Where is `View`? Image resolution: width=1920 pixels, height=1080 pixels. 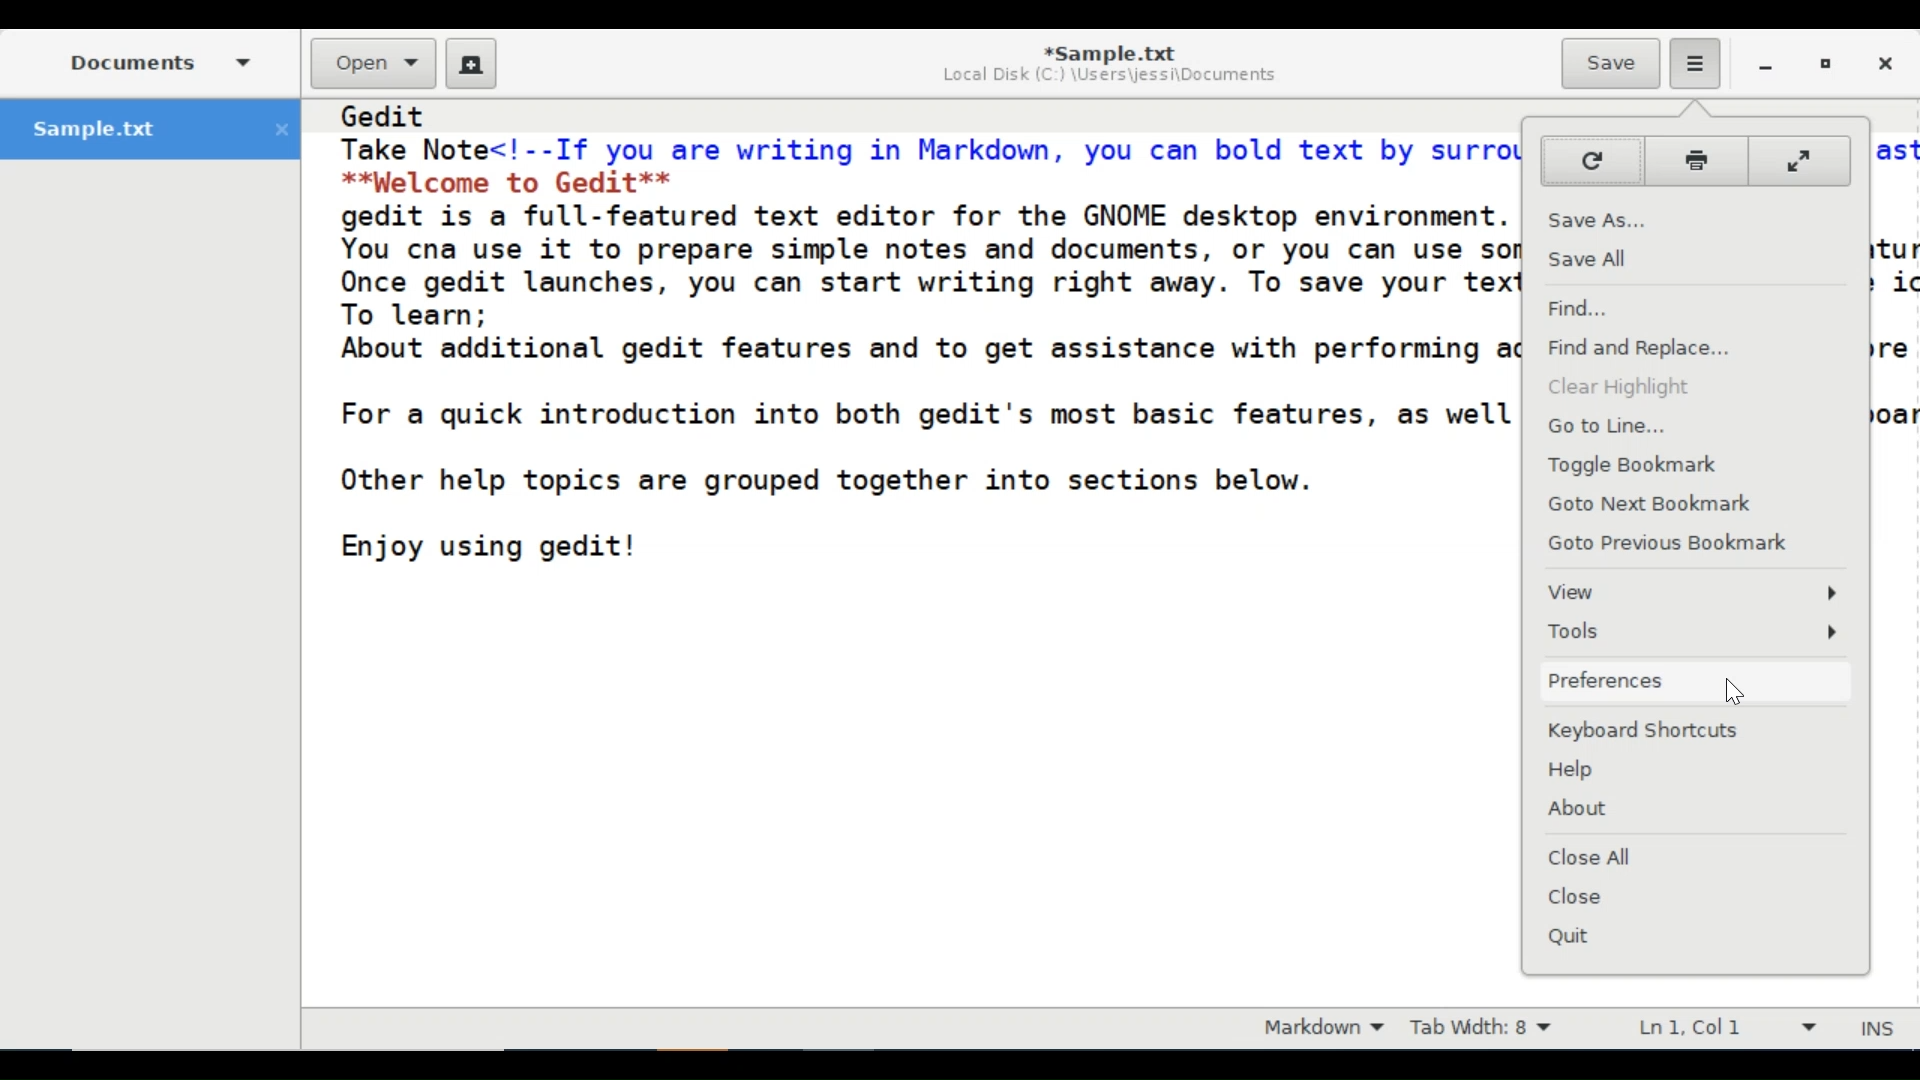 View is located at coordinates (1690, 593).